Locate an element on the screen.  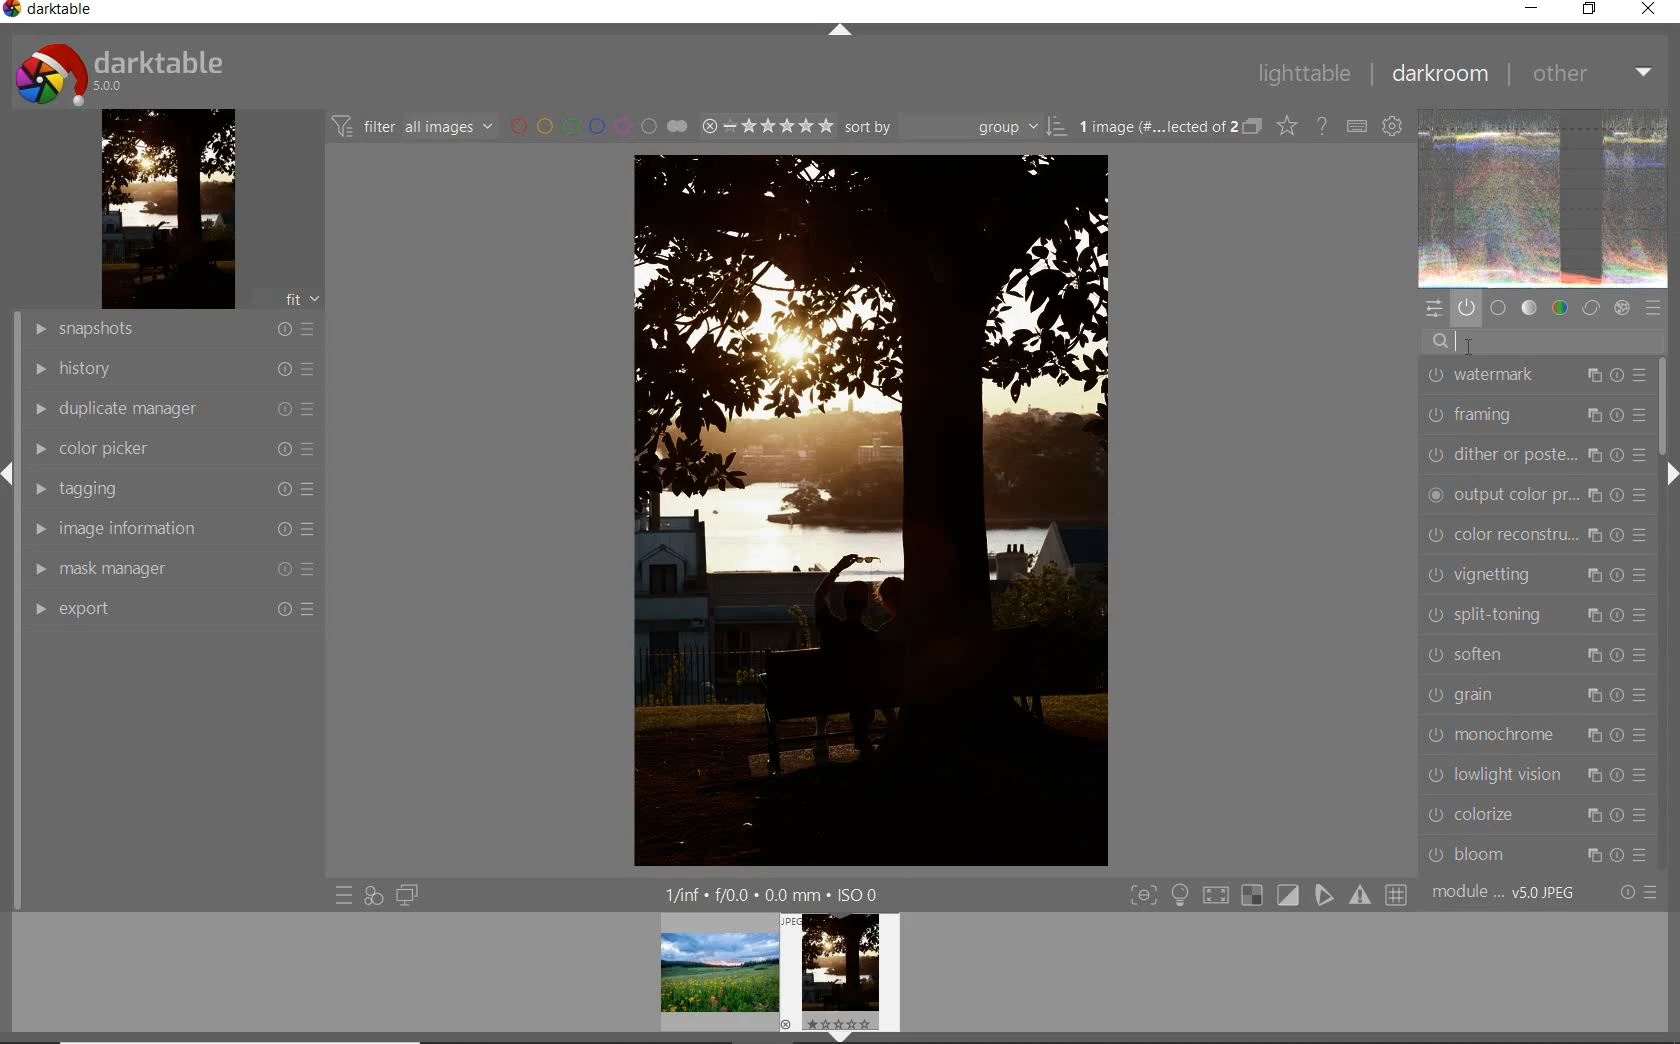
vignetting is located at coordinates (1535, 573).